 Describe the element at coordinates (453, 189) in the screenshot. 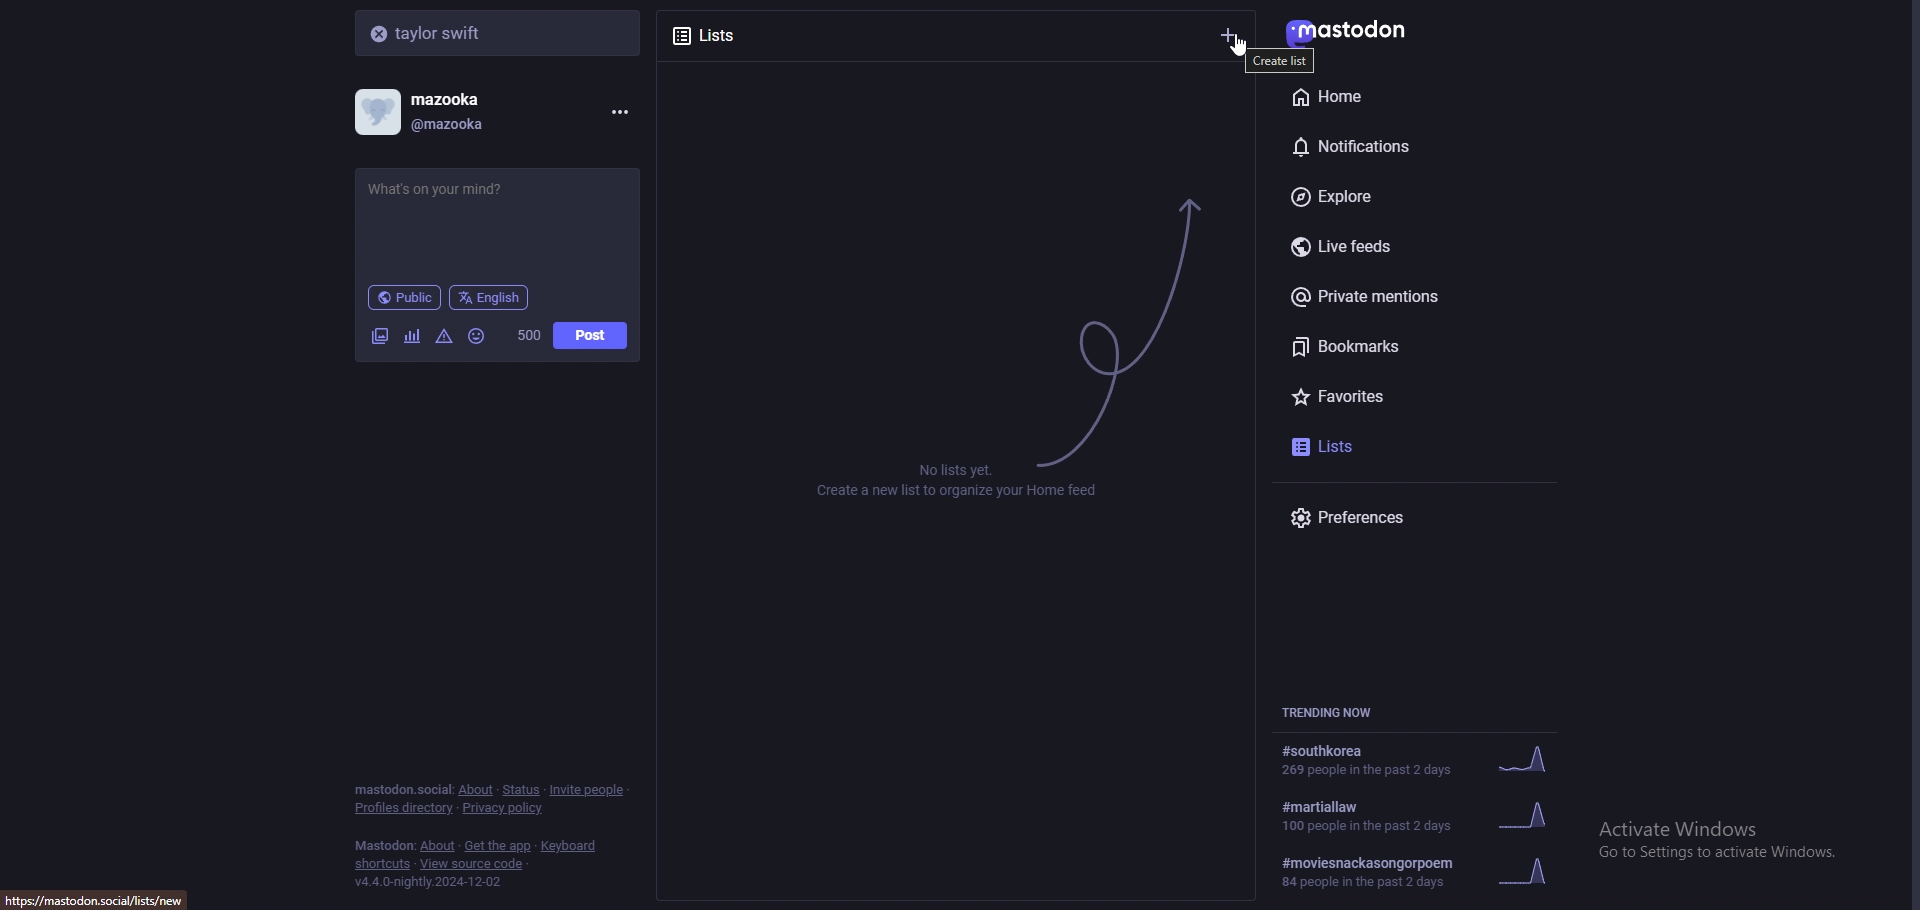

I see `status update` at that location.